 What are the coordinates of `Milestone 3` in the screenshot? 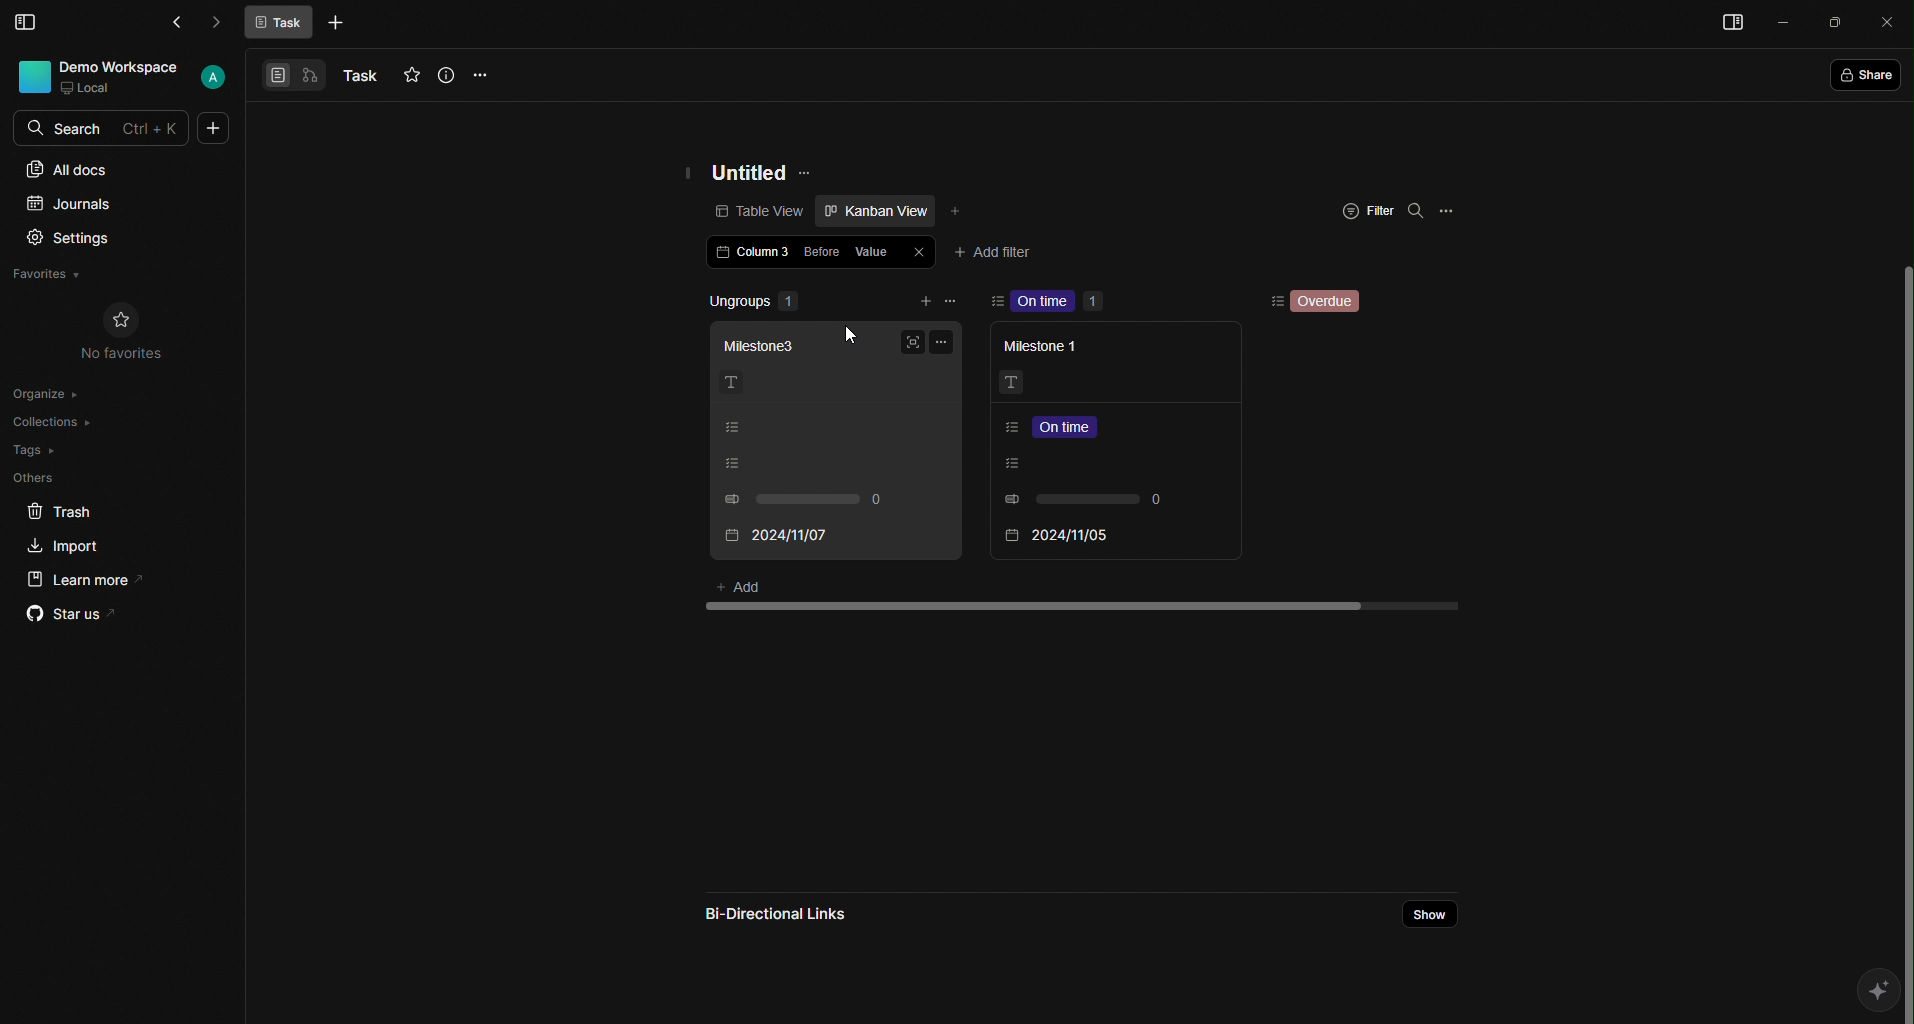 It's located at (758, 344).